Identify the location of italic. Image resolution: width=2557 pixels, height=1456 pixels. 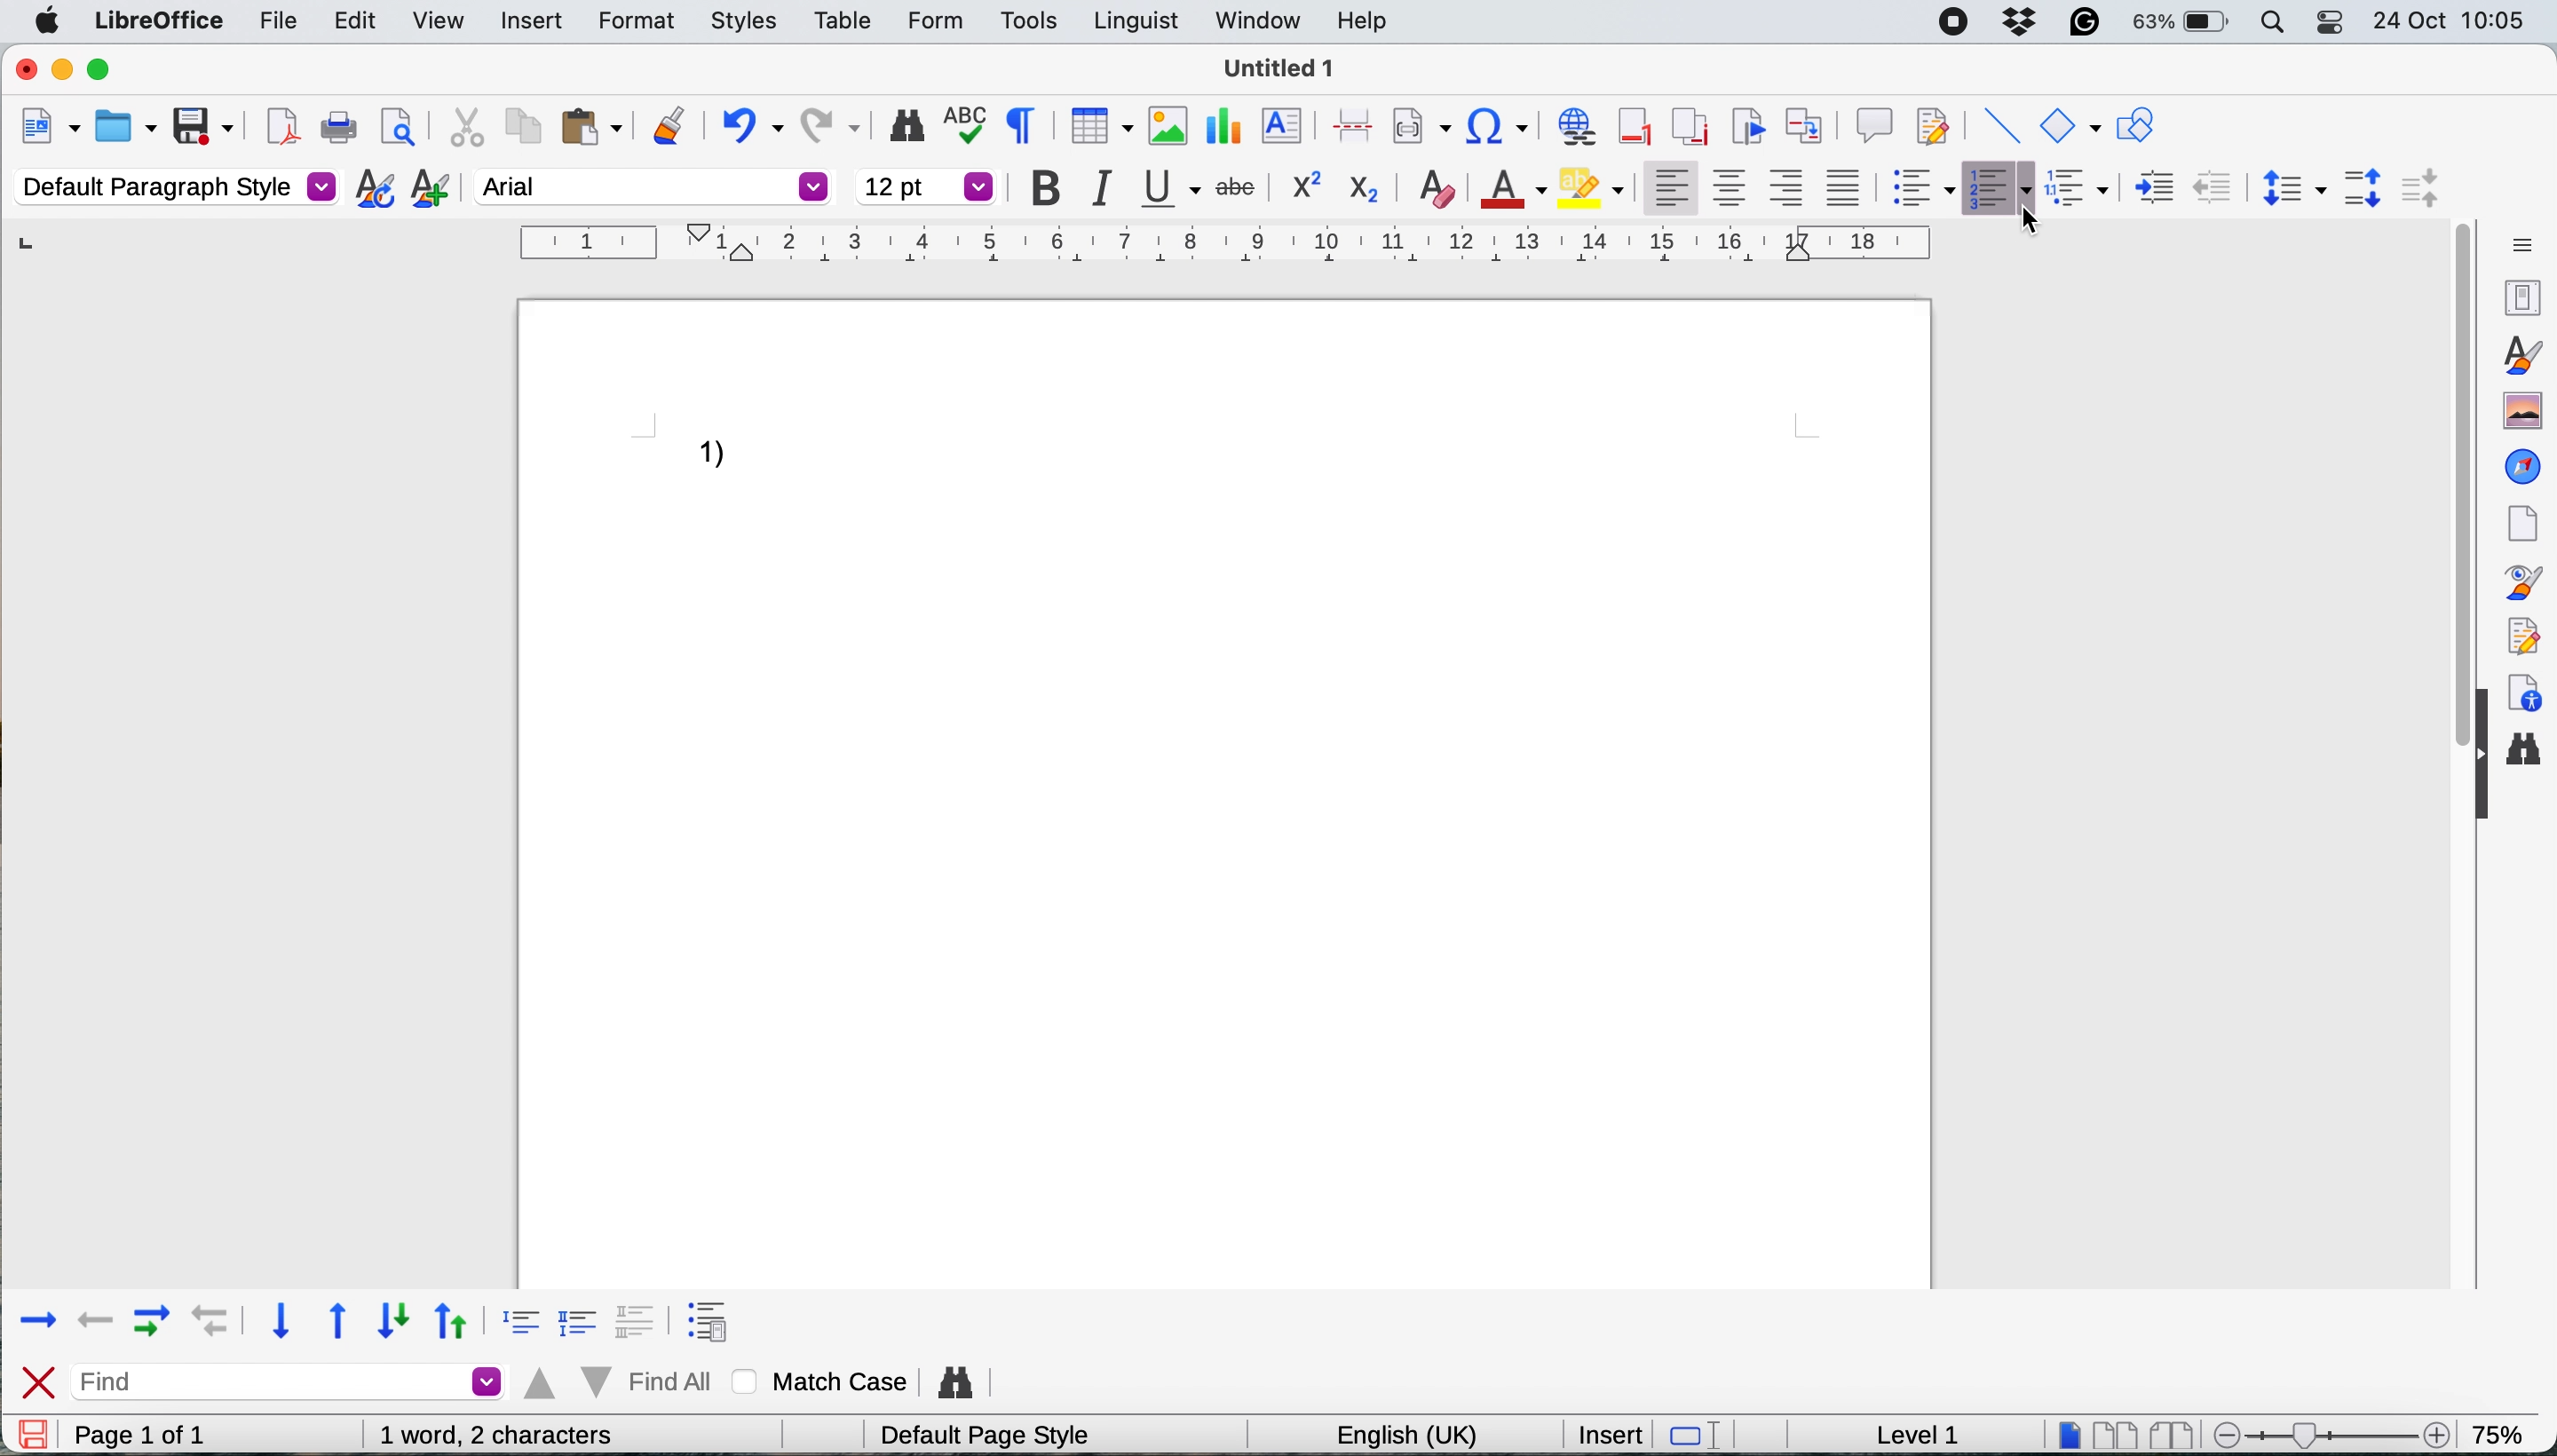
(1111, 190).